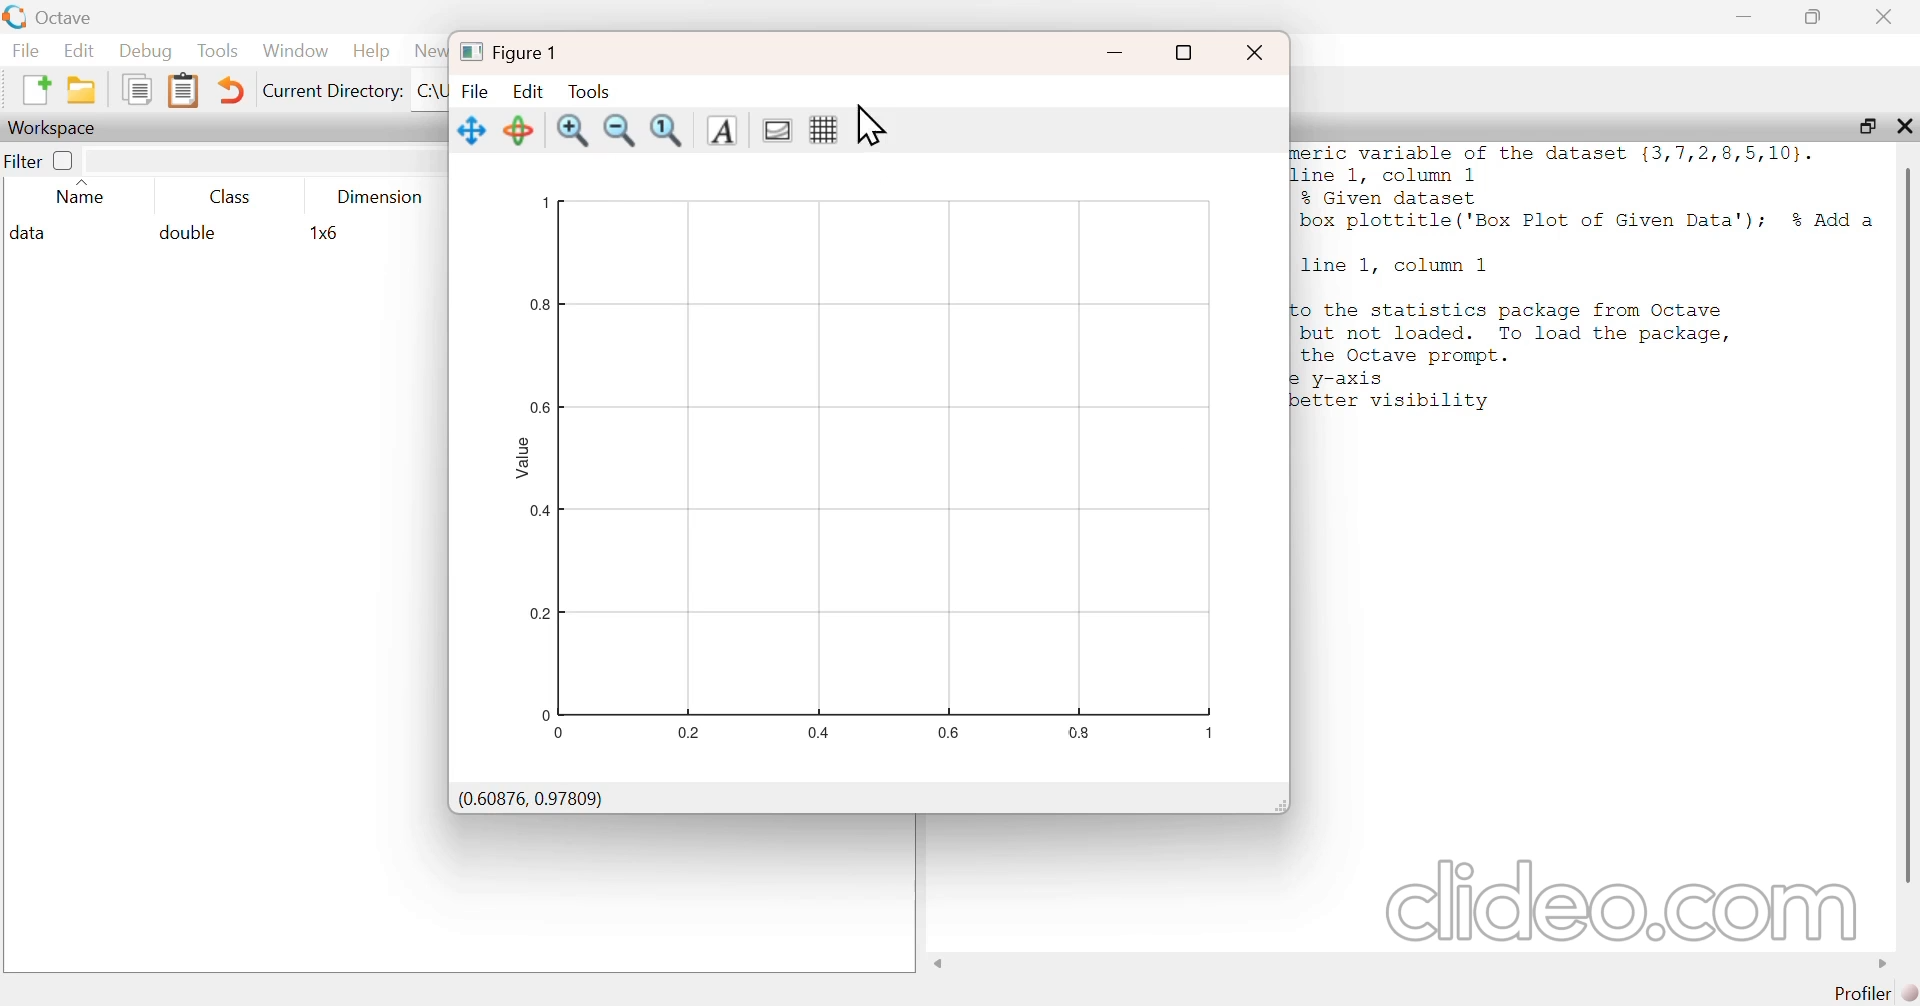  I want to click on close, so click(1889, 17).